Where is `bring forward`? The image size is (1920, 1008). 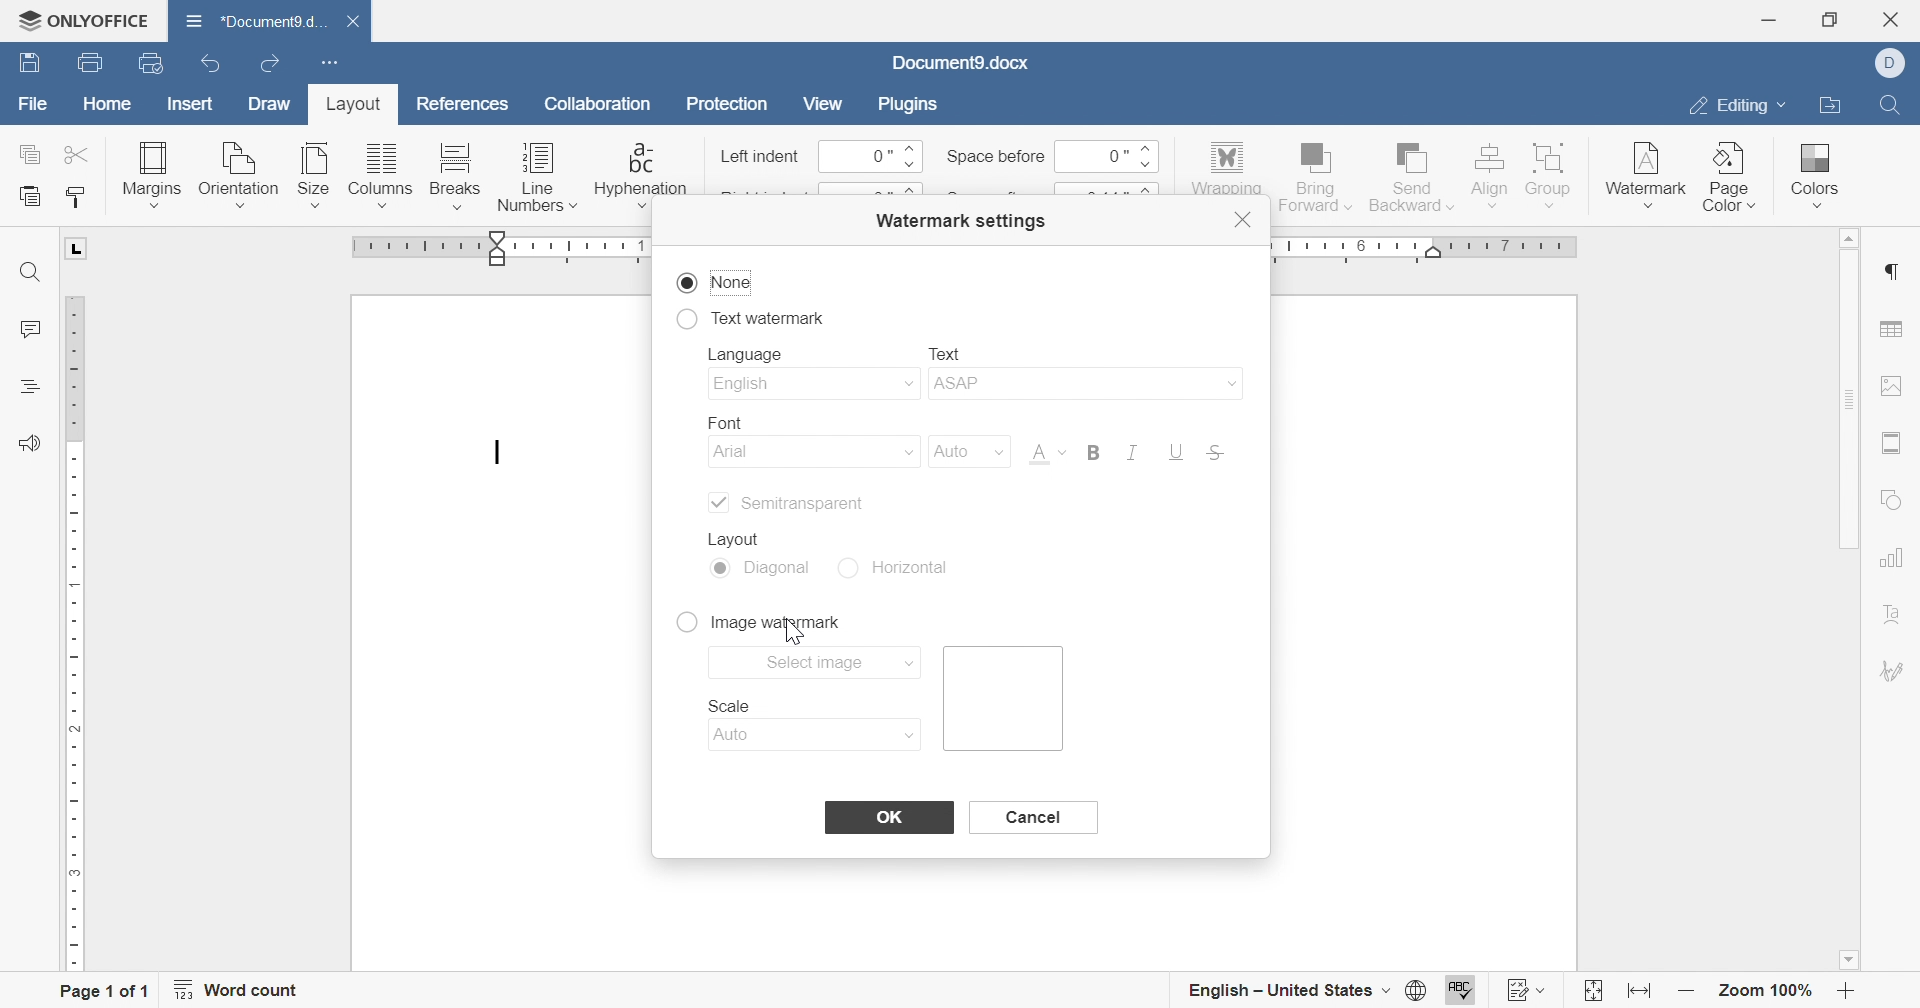 bring forward is located at coordinates (1313, 174).